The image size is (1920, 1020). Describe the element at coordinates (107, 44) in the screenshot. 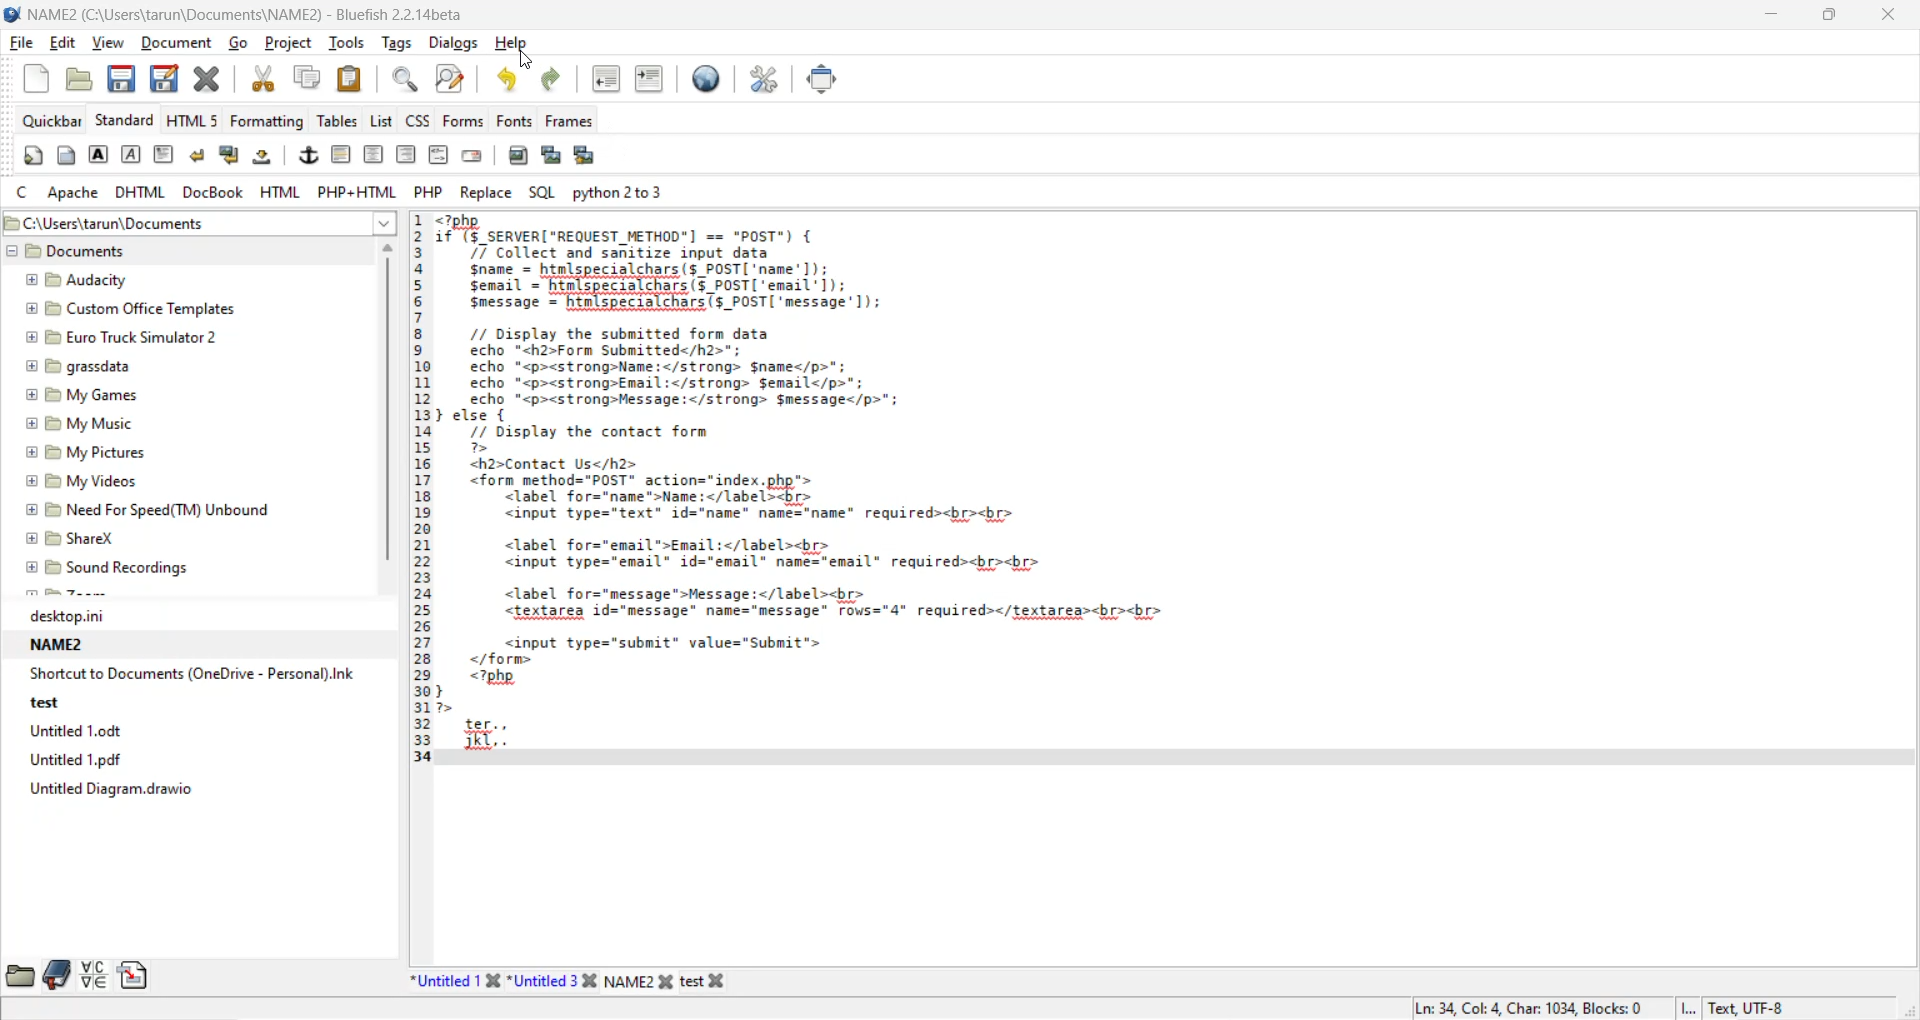

I see `view` at that location.